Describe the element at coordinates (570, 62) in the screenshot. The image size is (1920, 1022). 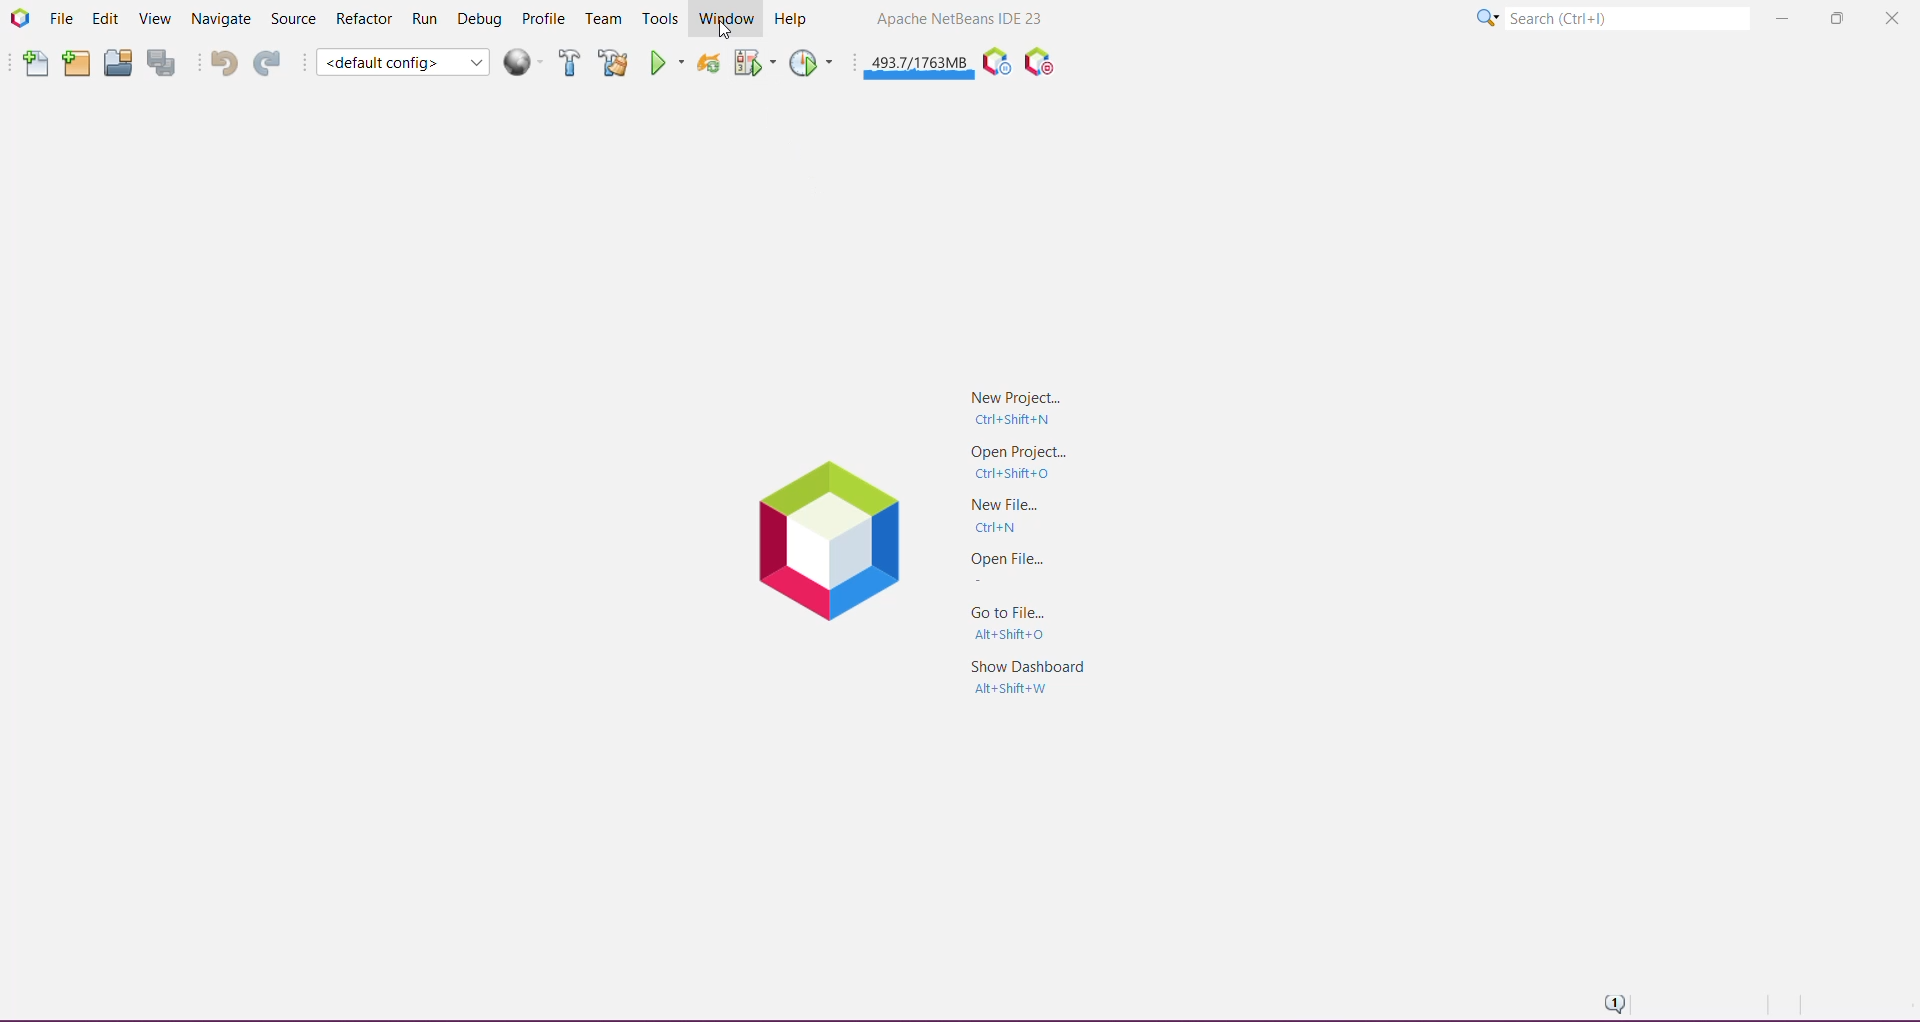
I see `Build Project` at that location.